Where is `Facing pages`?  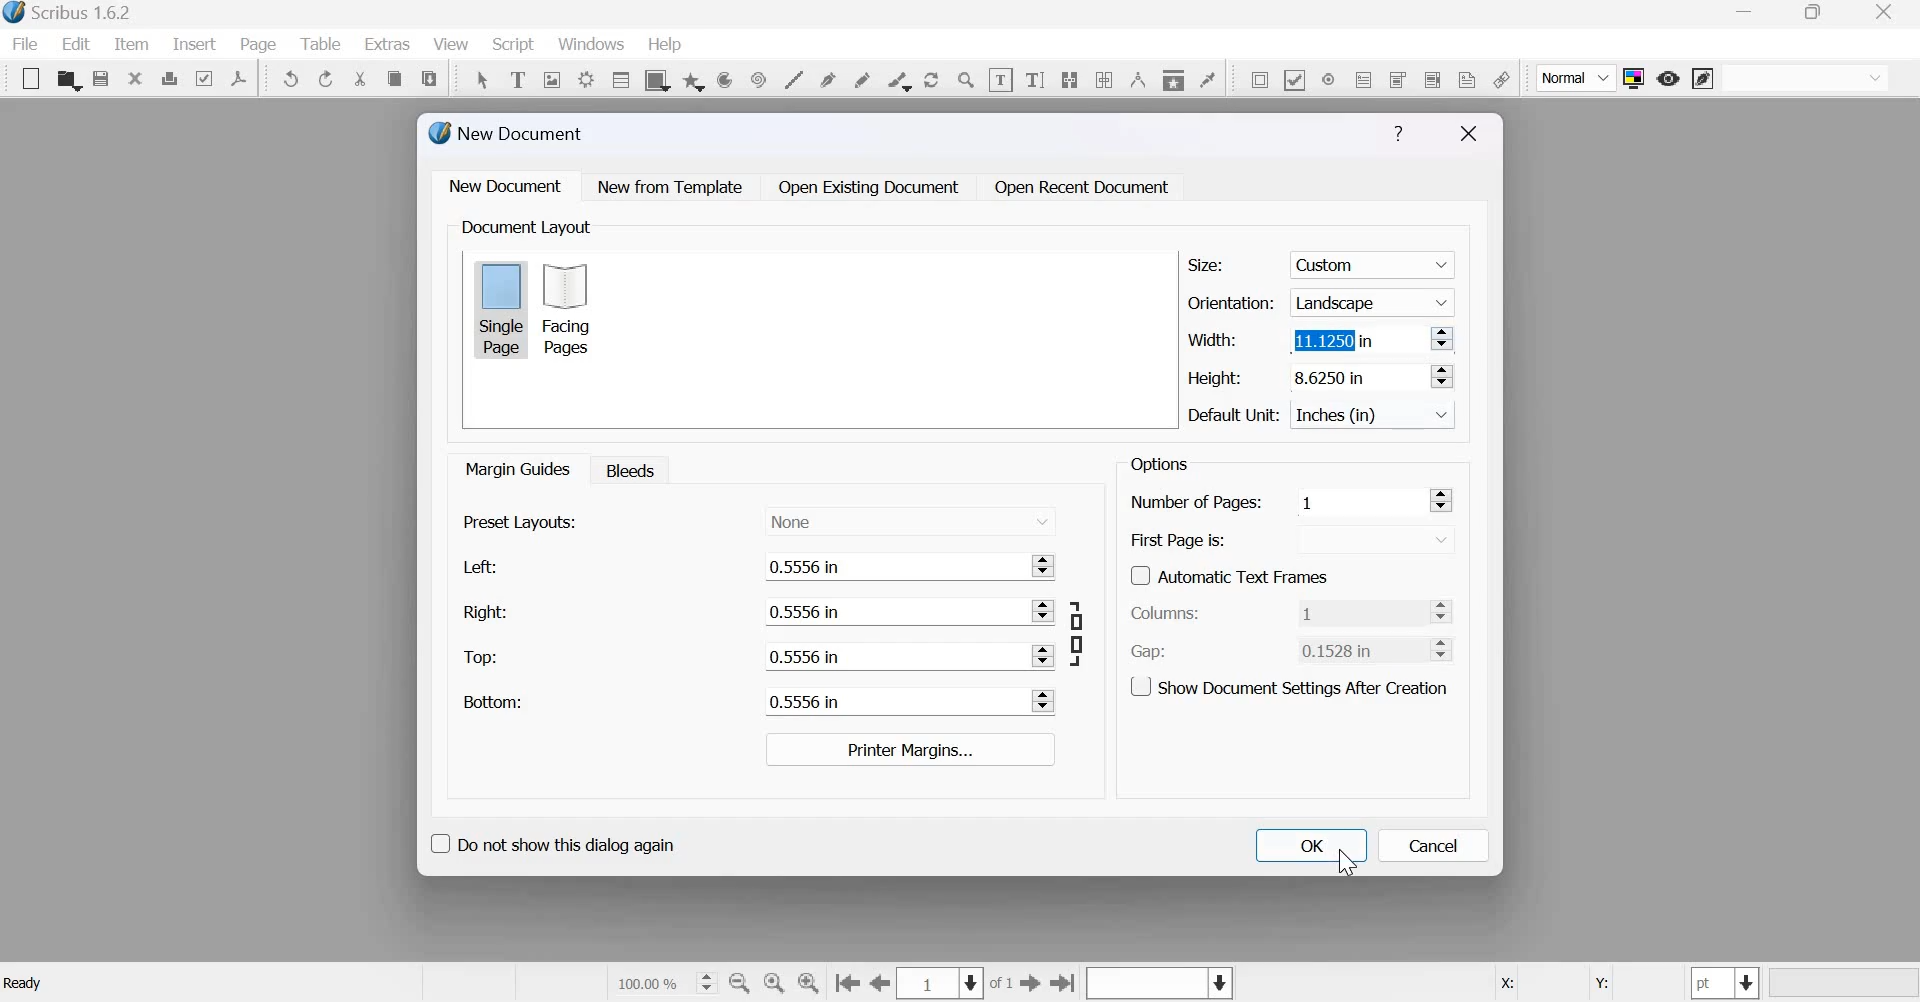 Facing pages is located at coordinates (572, 309).